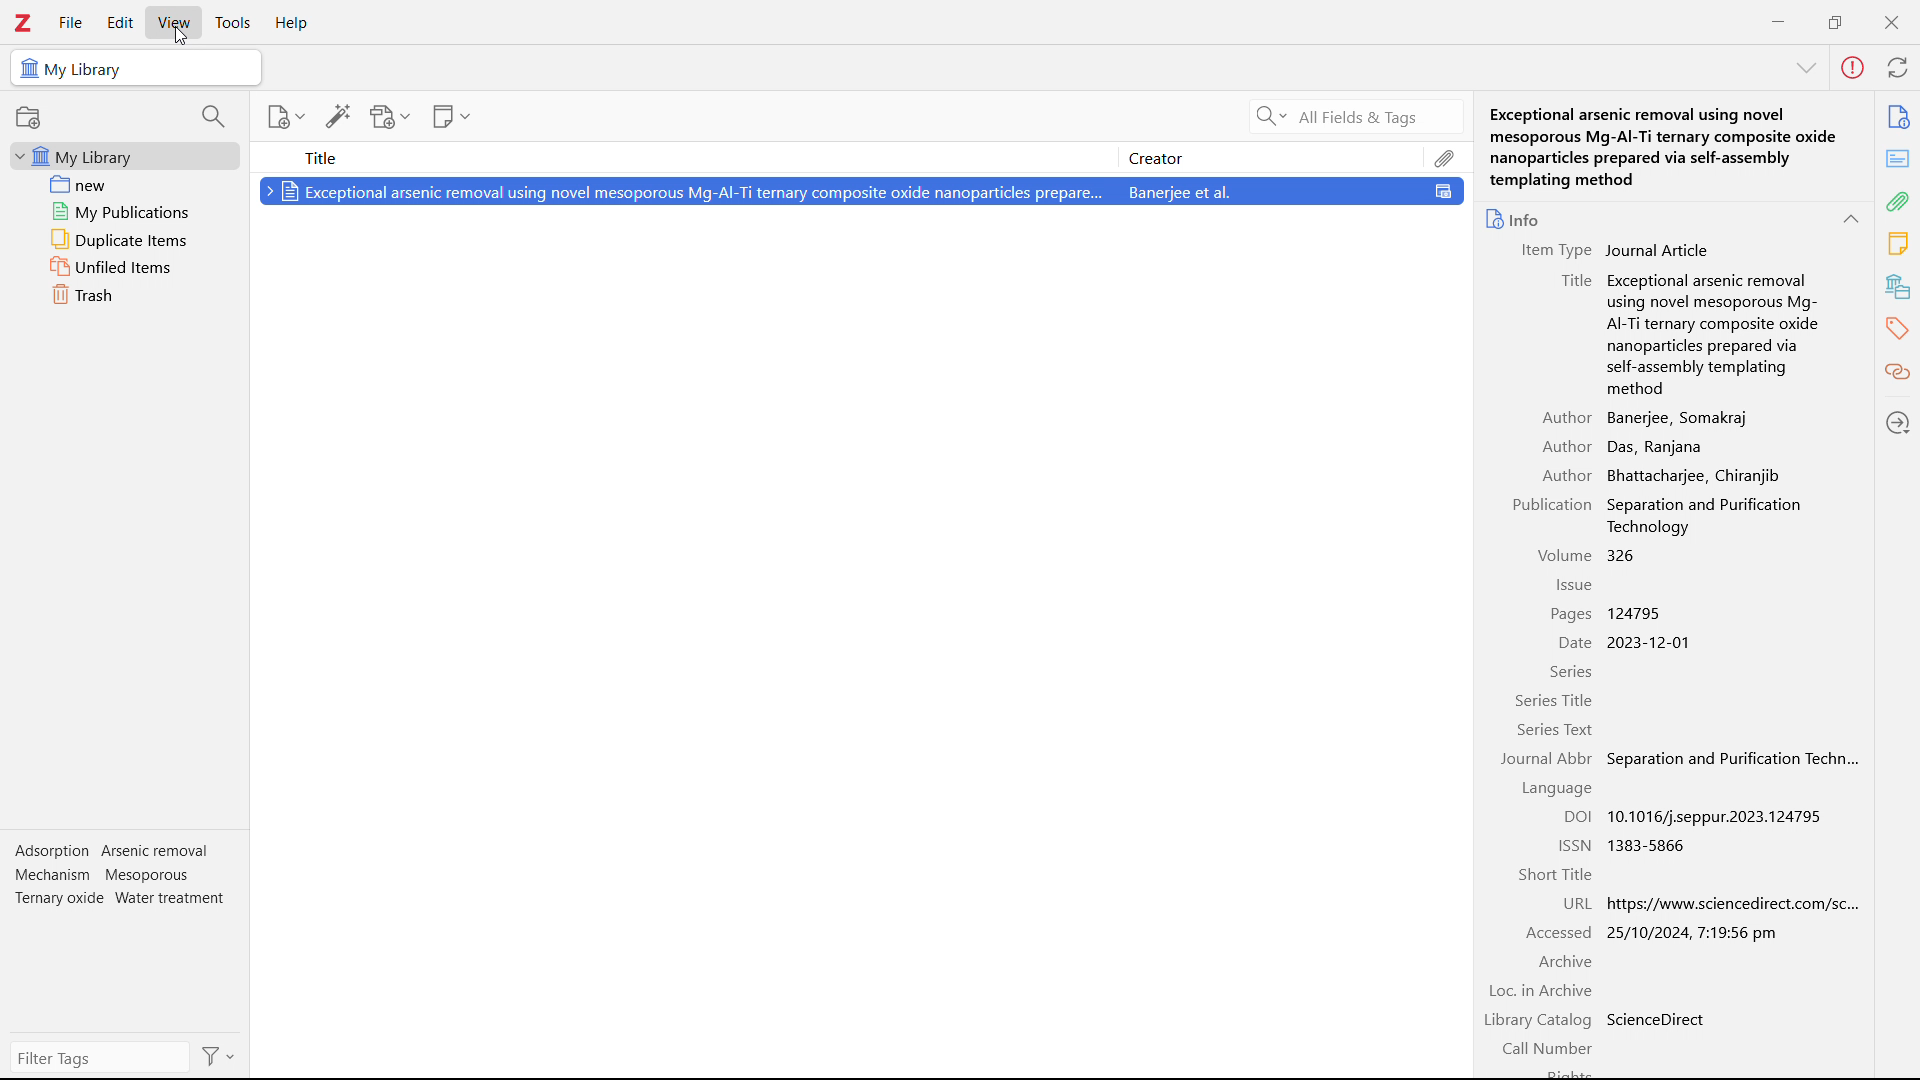 This screenshot has height=1080, width=1920. I want to click on new collection, so click(28, 117).